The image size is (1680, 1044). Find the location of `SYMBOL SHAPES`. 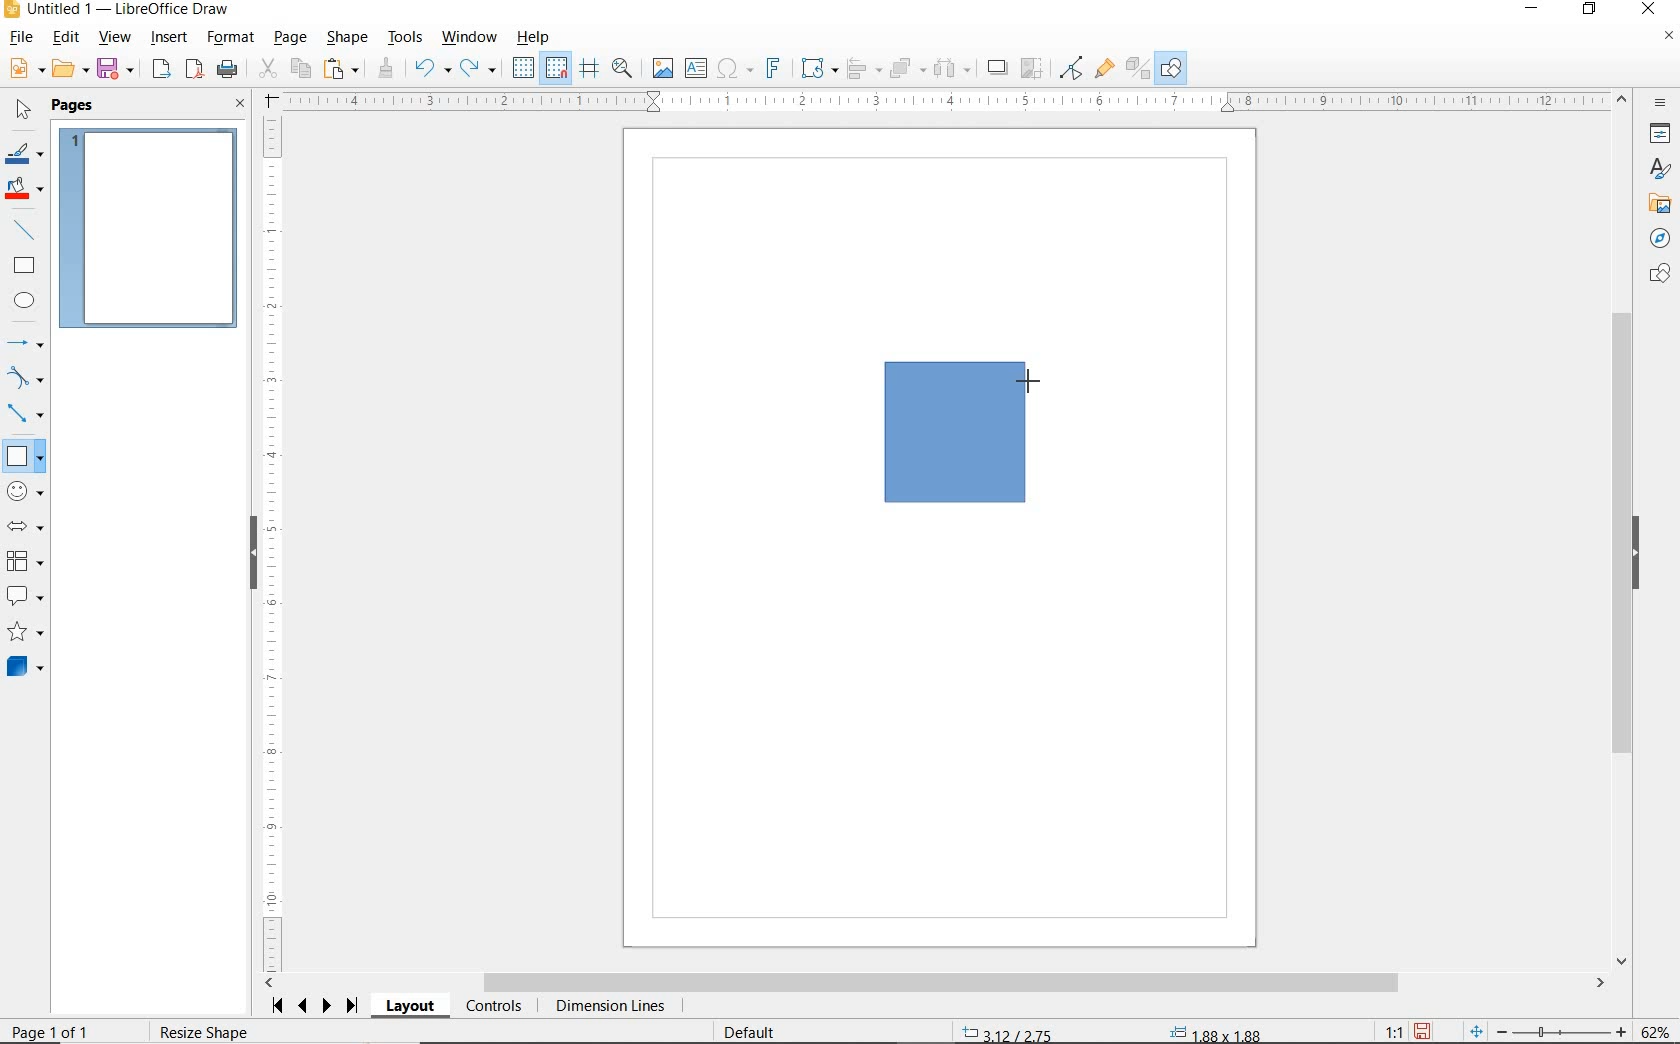

SYMBOL SHAPES is located at coordinates (26, 489).